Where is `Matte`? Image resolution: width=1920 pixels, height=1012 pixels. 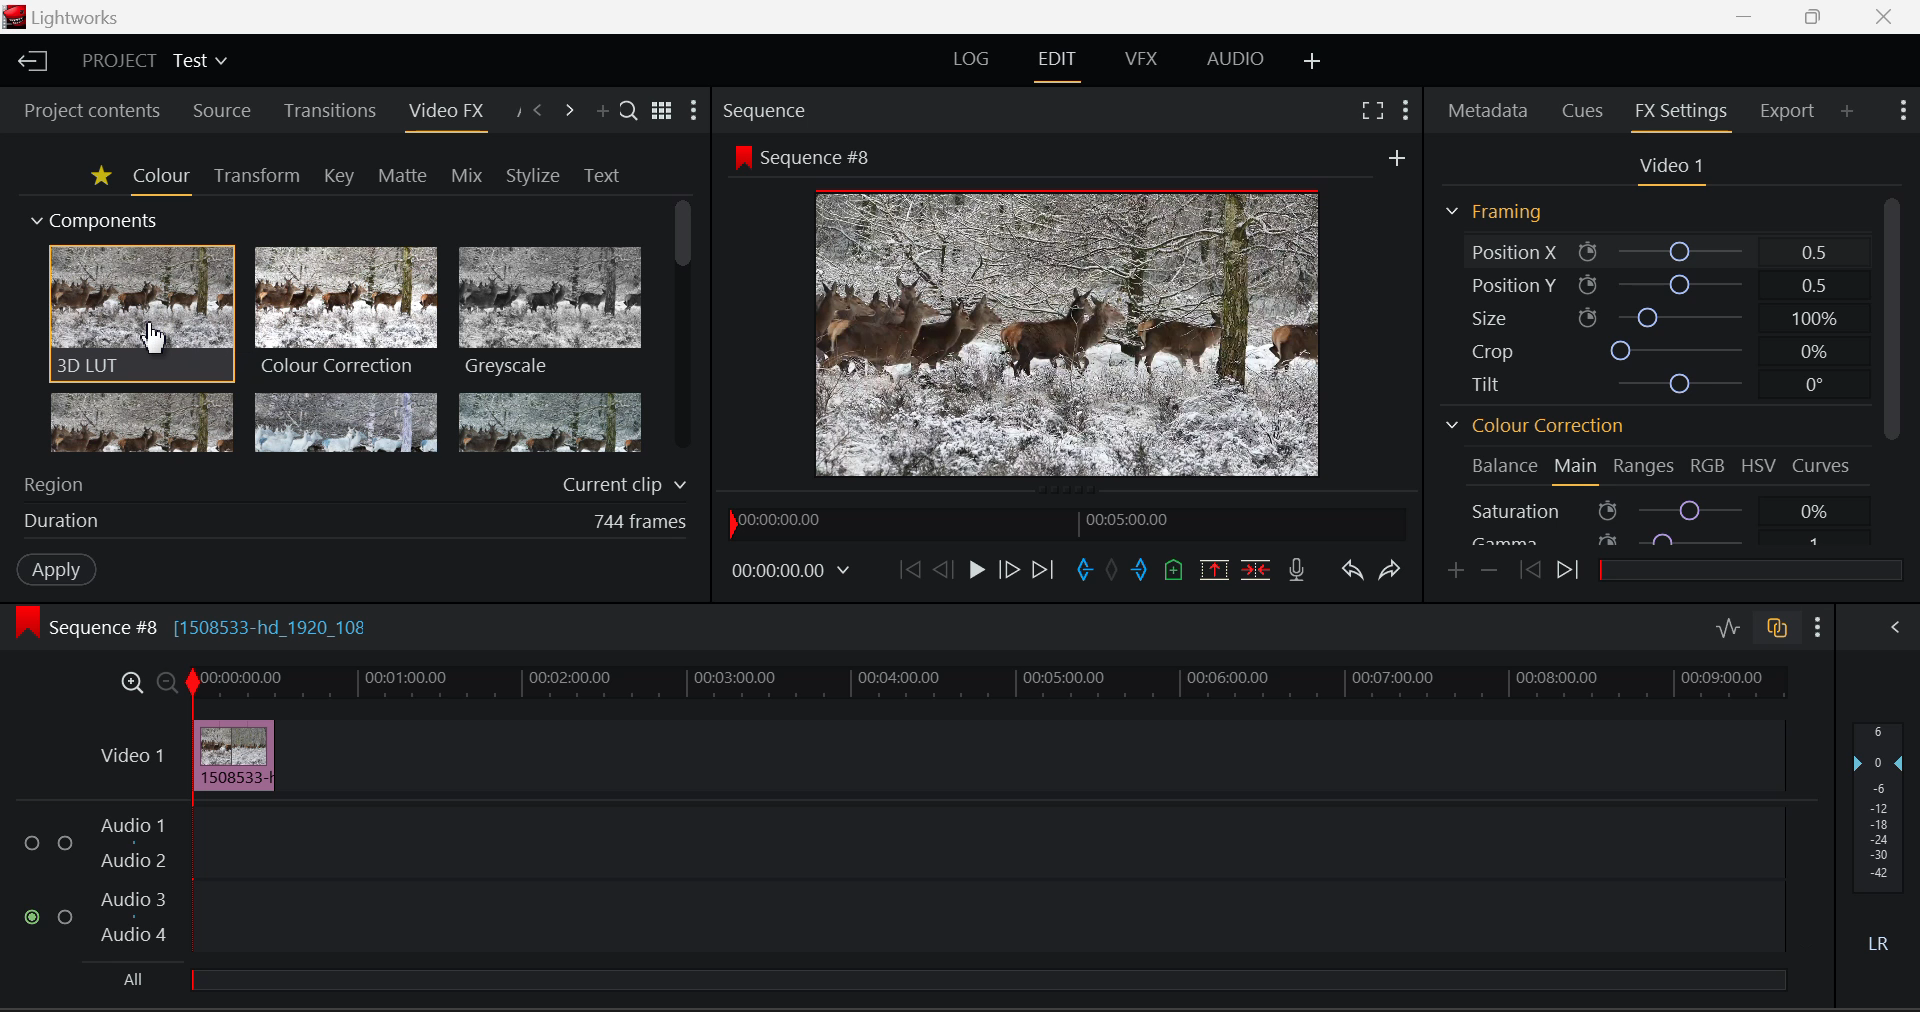 Matte is located at coordinates (398, 173).